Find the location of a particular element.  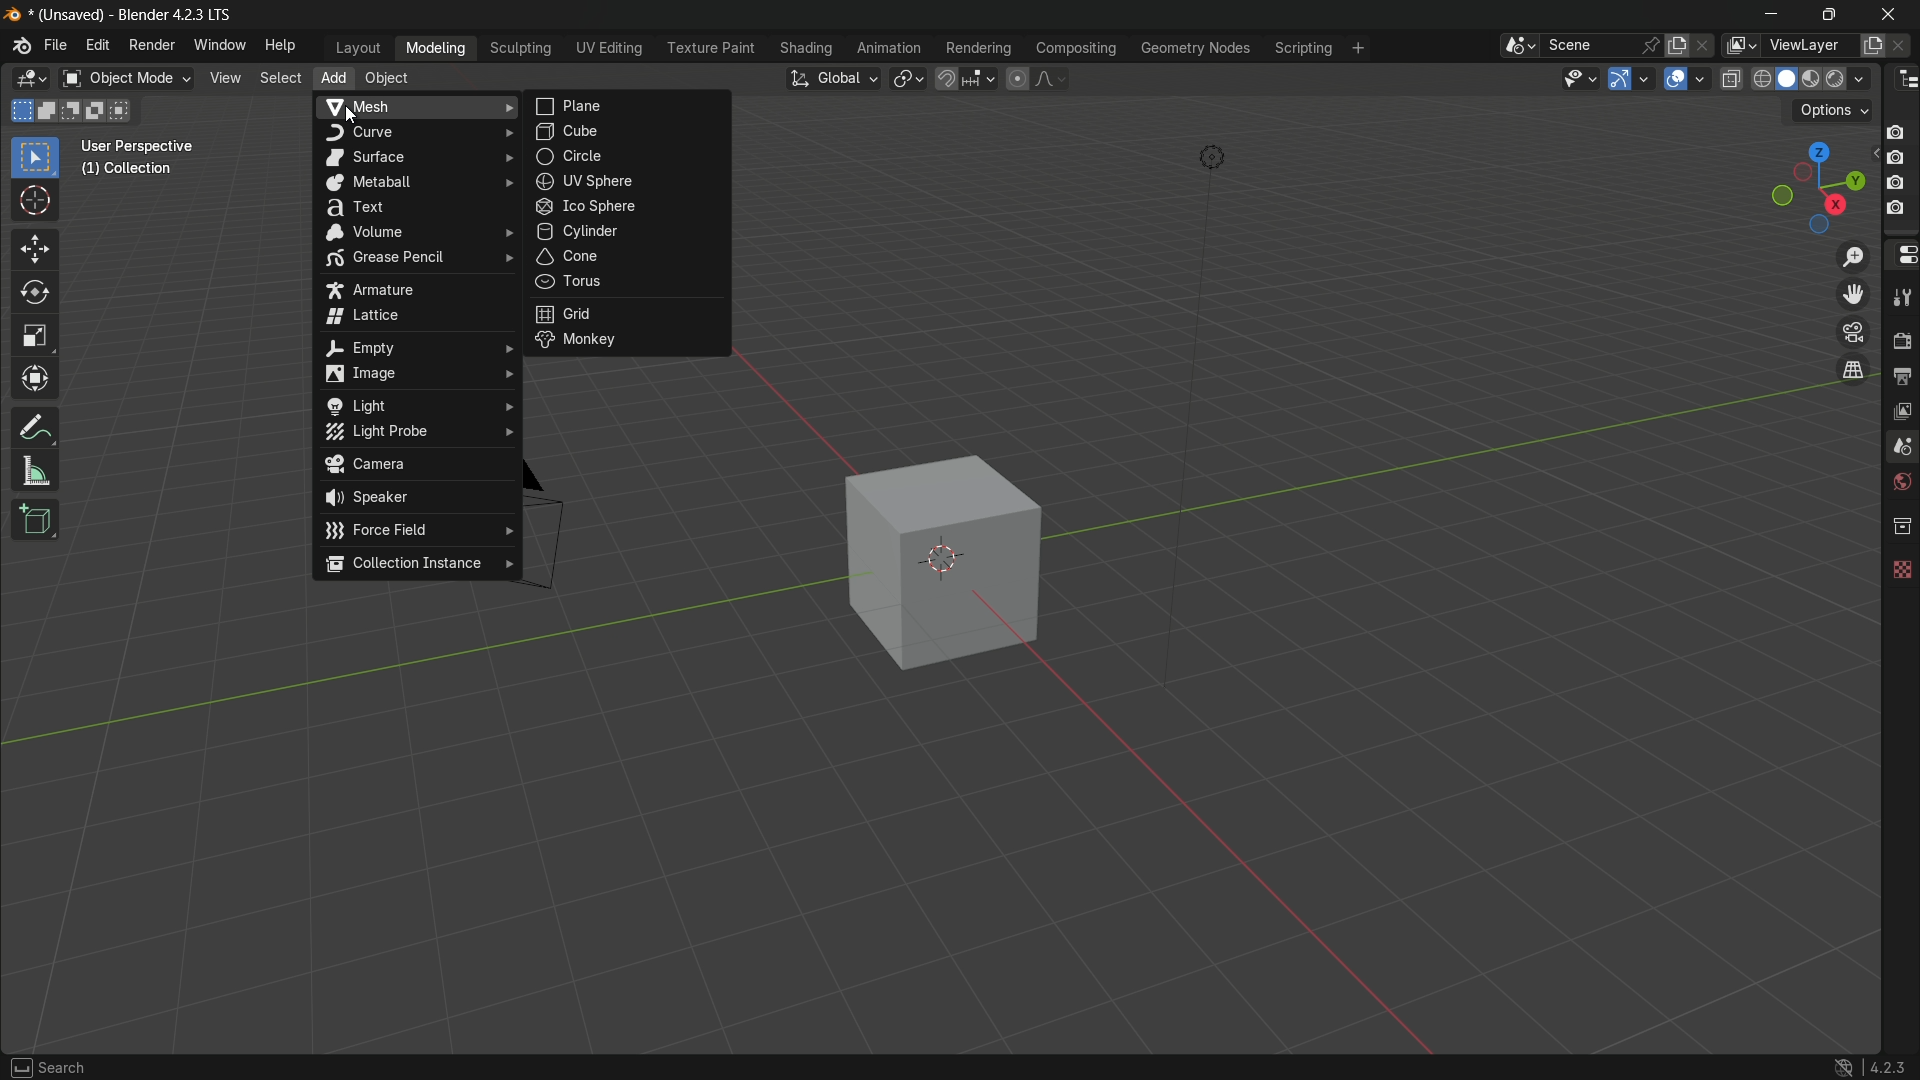

world is located at coordinates (1902, 482).